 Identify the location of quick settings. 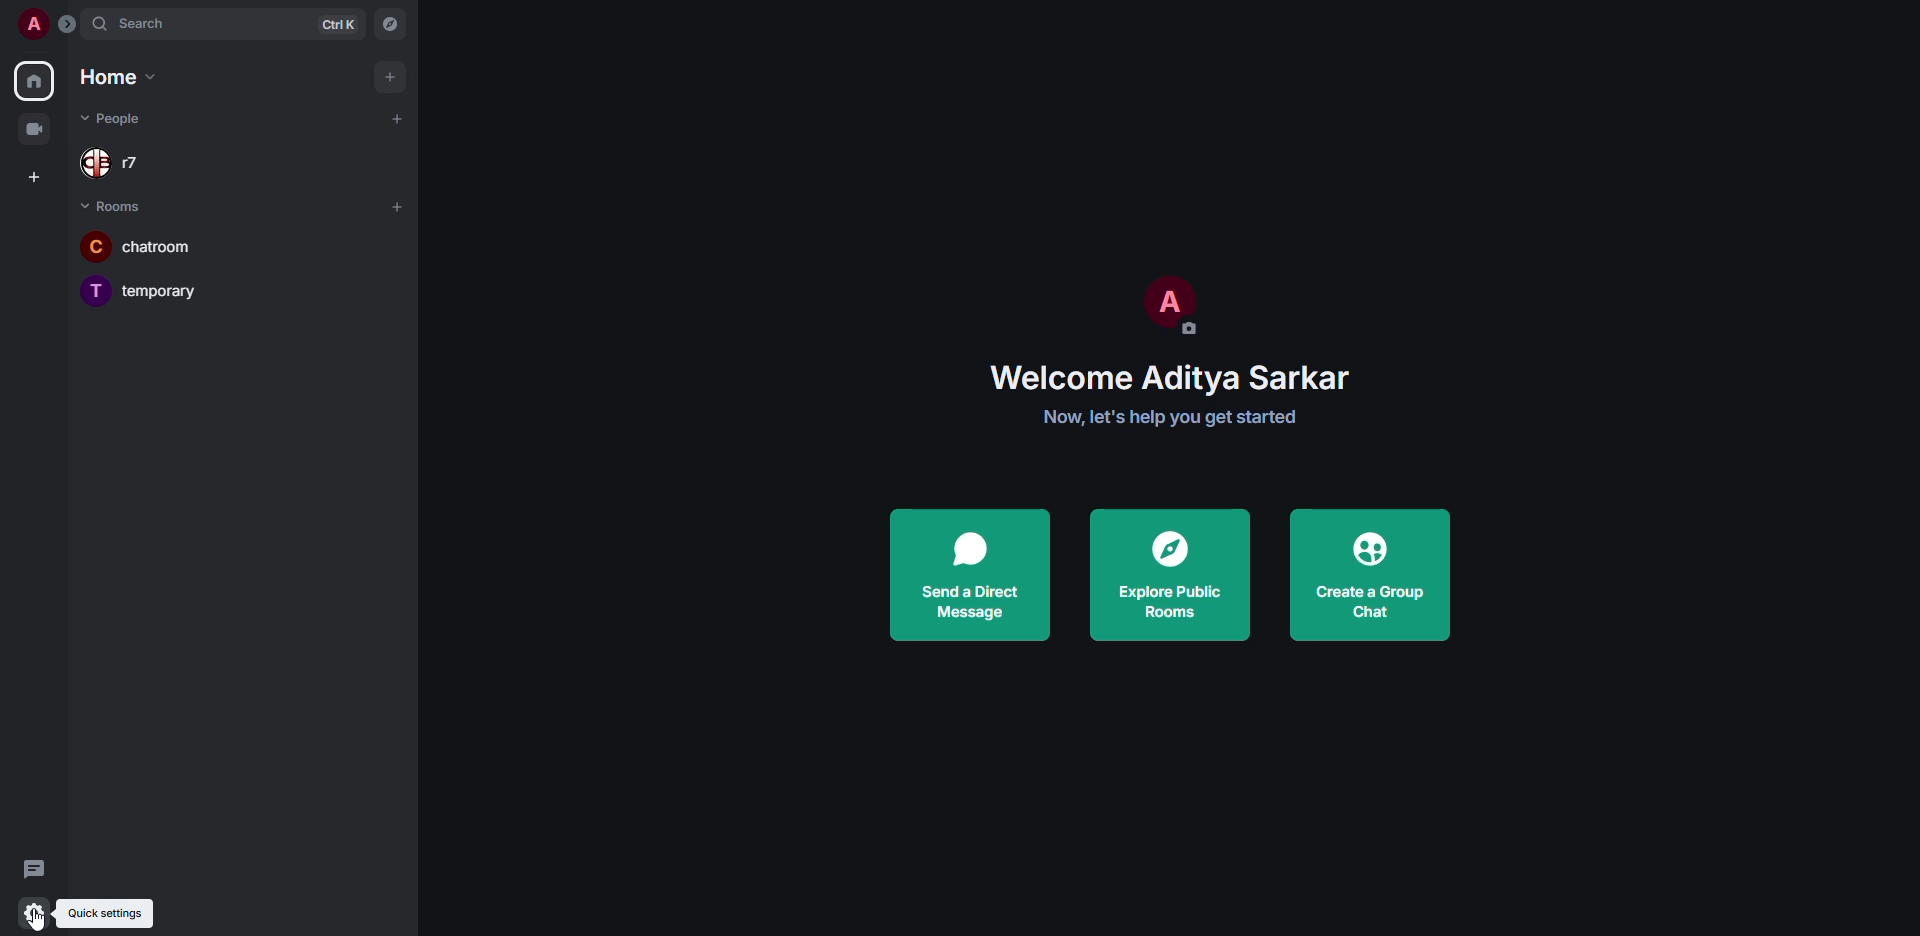
(106, 911).